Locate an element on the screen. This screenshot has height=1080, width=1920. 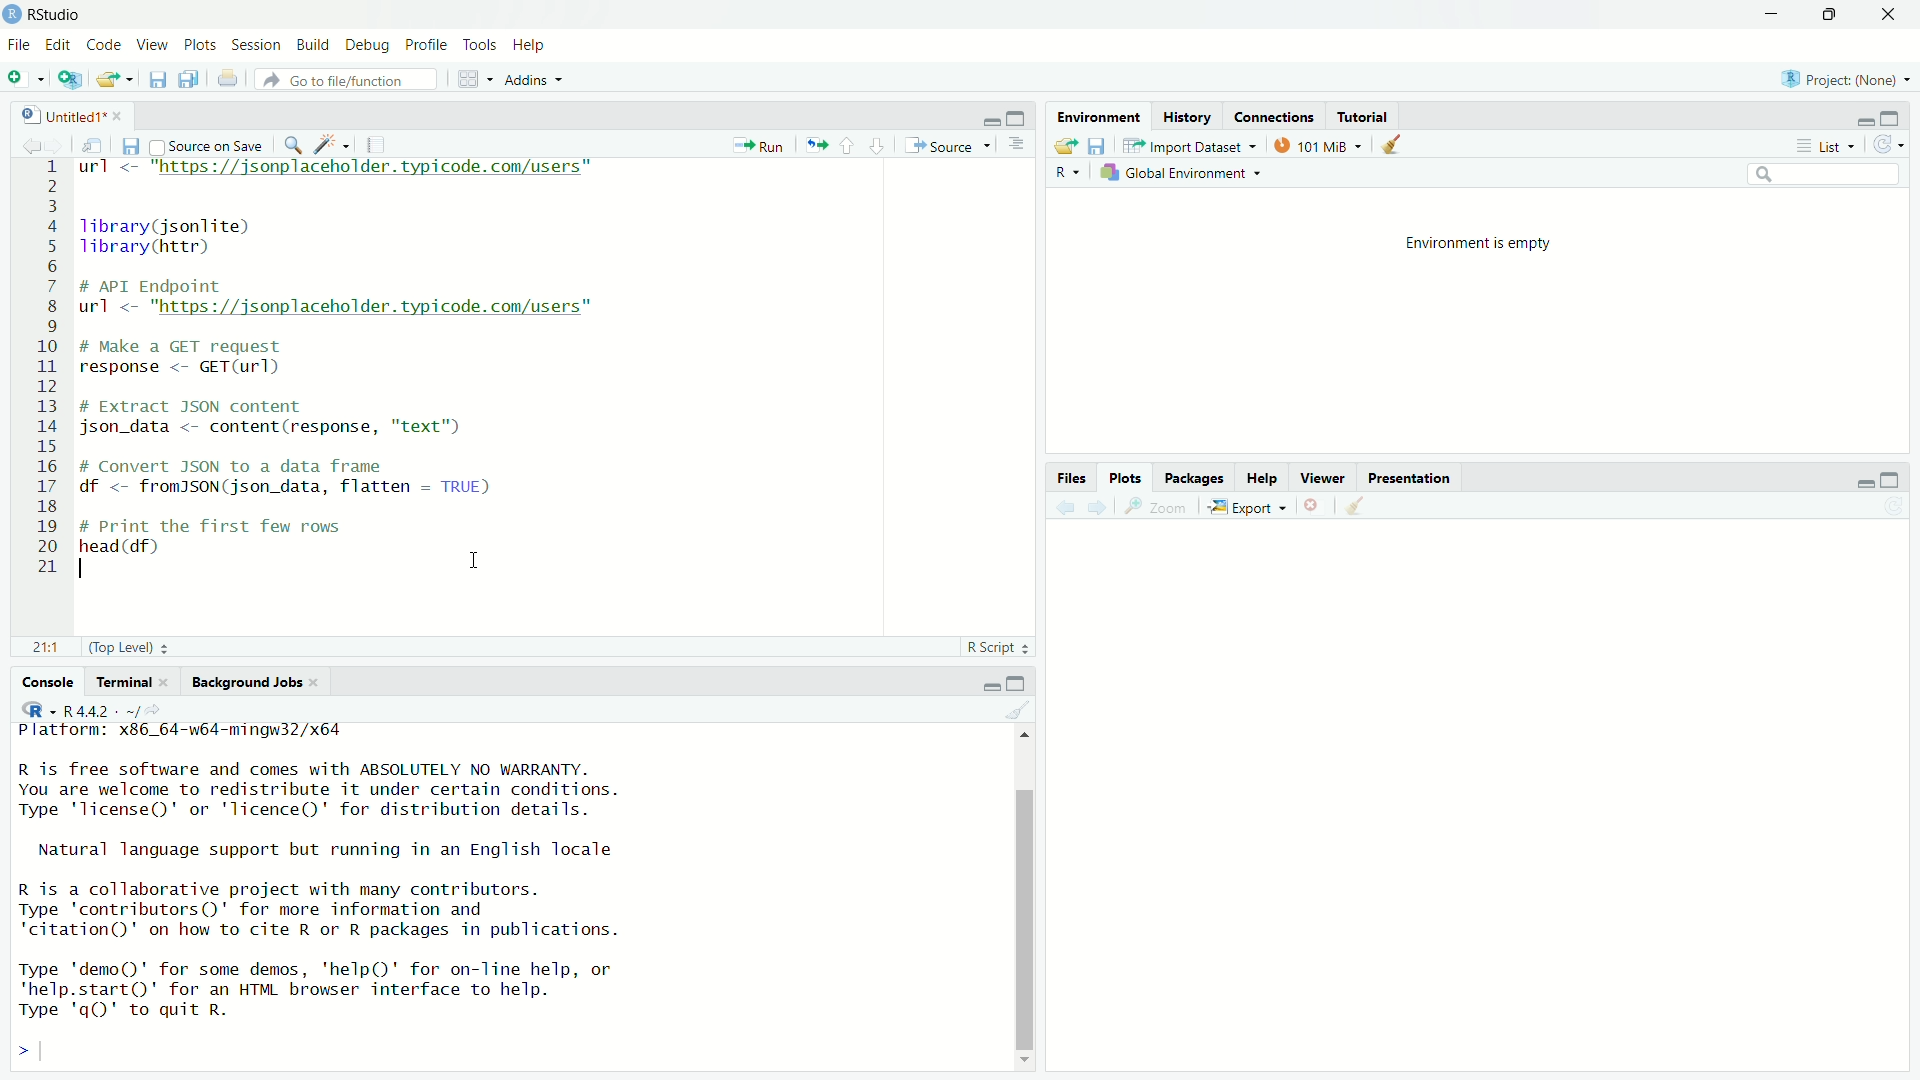
Open Existing File is located at coordinates (115, 79).